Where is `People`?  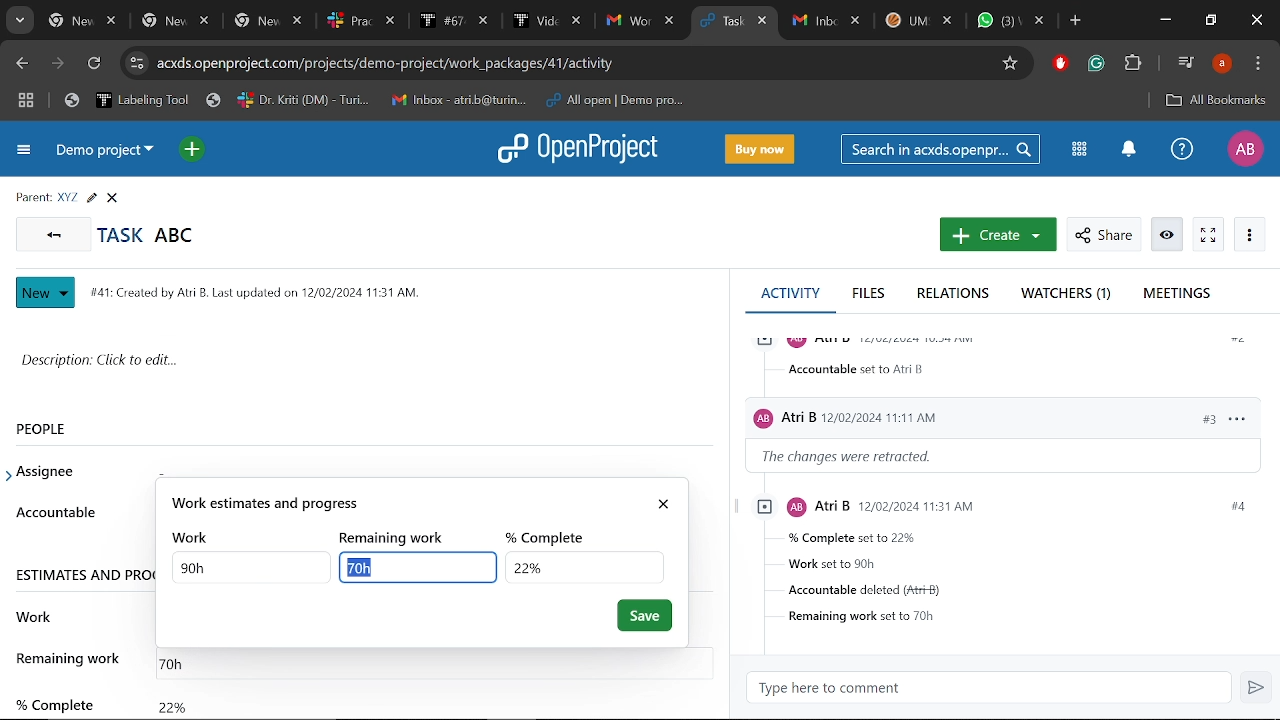
People is located at coordinates (63, 428).